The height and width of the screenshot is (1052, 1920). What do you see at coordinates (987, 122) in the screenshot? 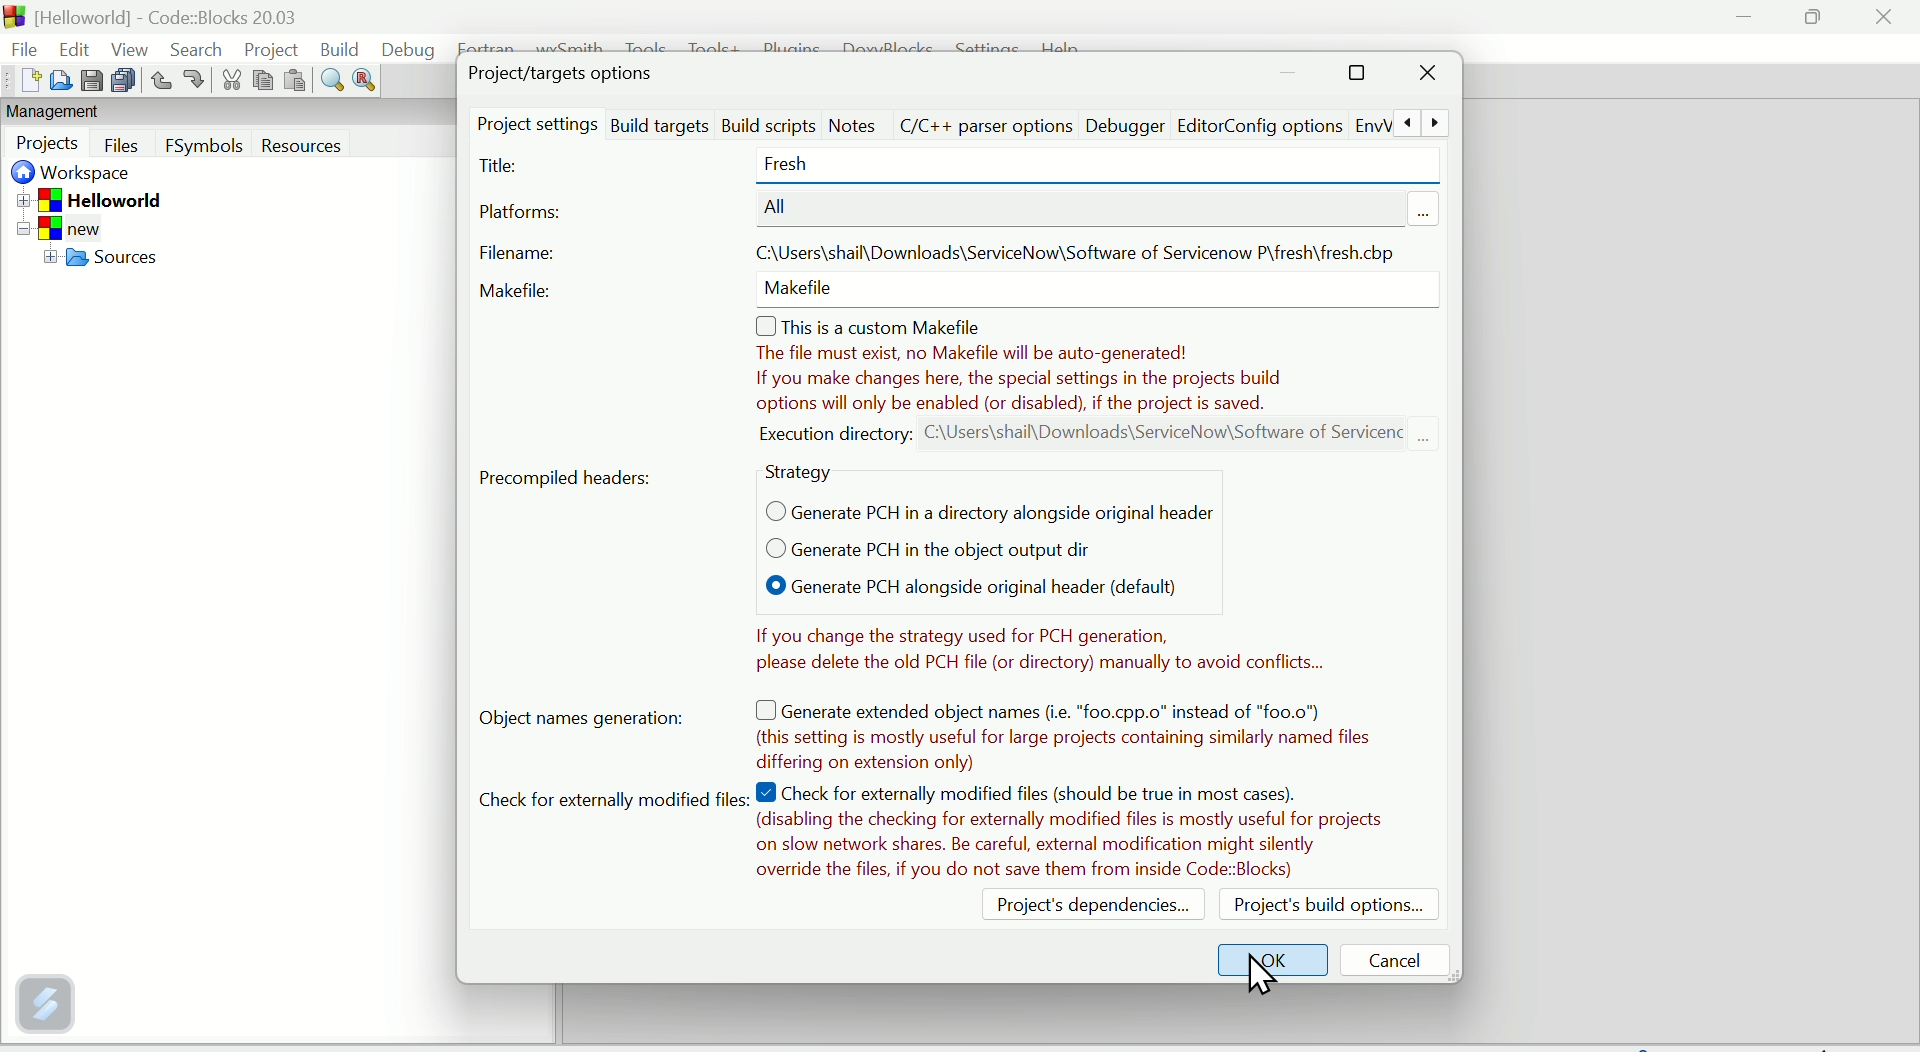
I see `C/C++ parser option` at bounding box center [987, 122].